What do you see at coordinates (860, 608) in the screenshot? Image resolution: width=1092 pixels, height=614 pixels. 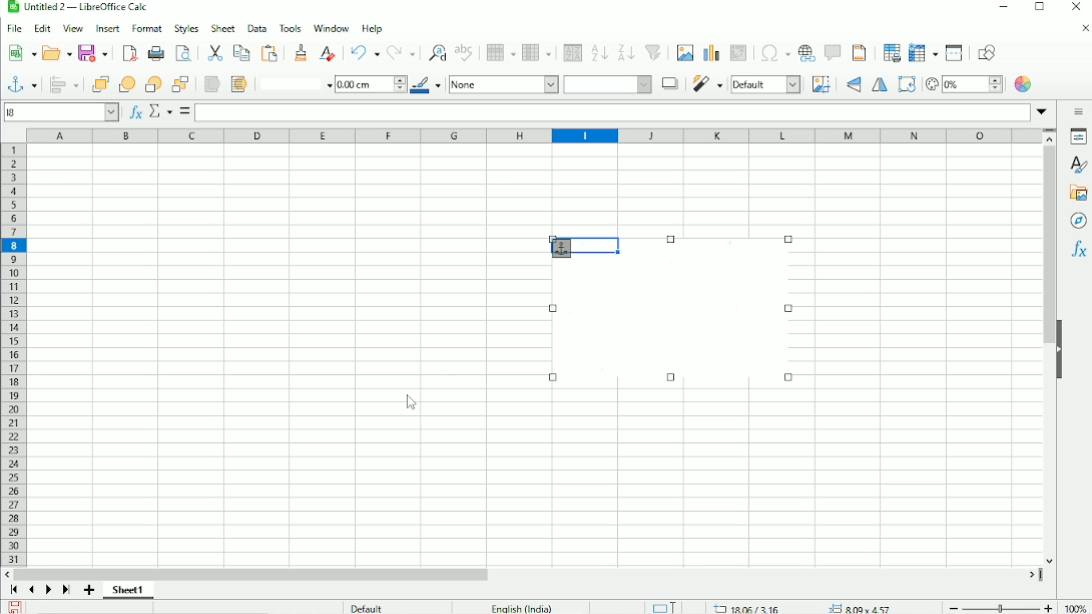 I see `8.00X4.57` at bounding box center [860, 608].